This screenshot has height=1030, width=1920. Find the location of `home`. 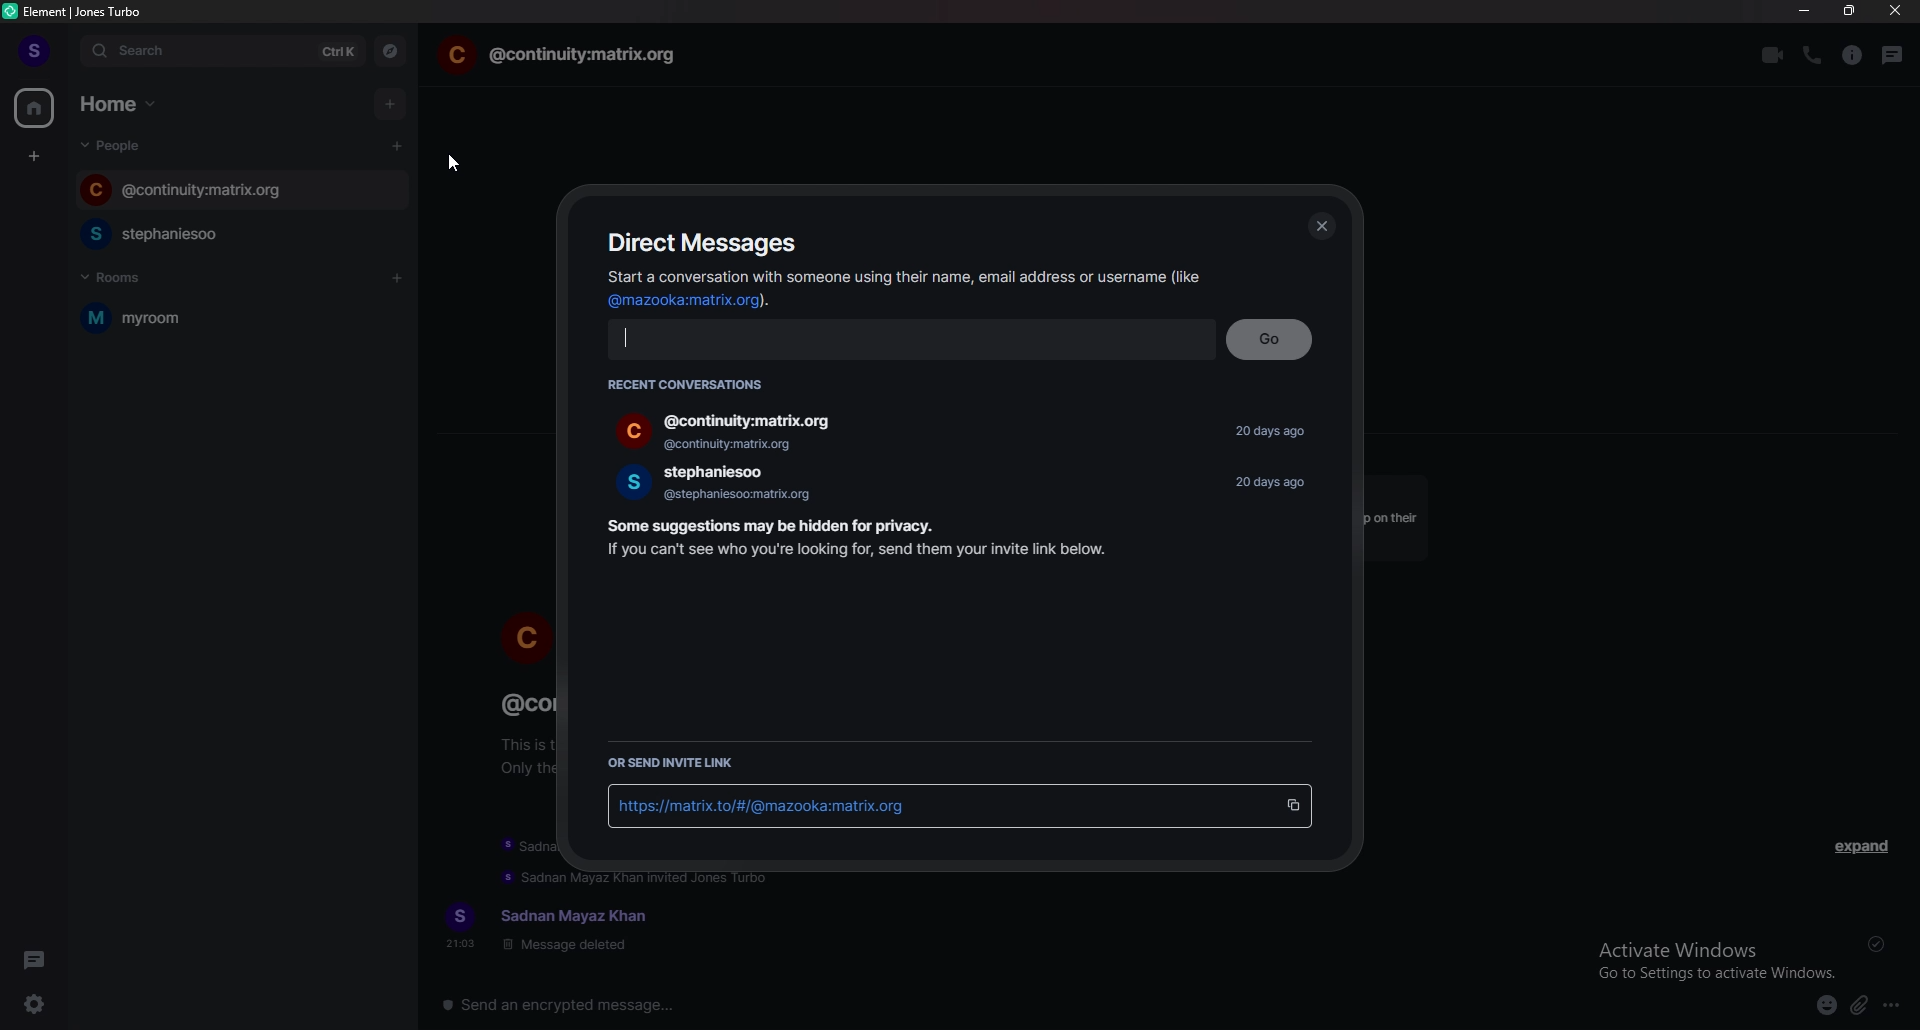

home is located at coordinates (123, 103).